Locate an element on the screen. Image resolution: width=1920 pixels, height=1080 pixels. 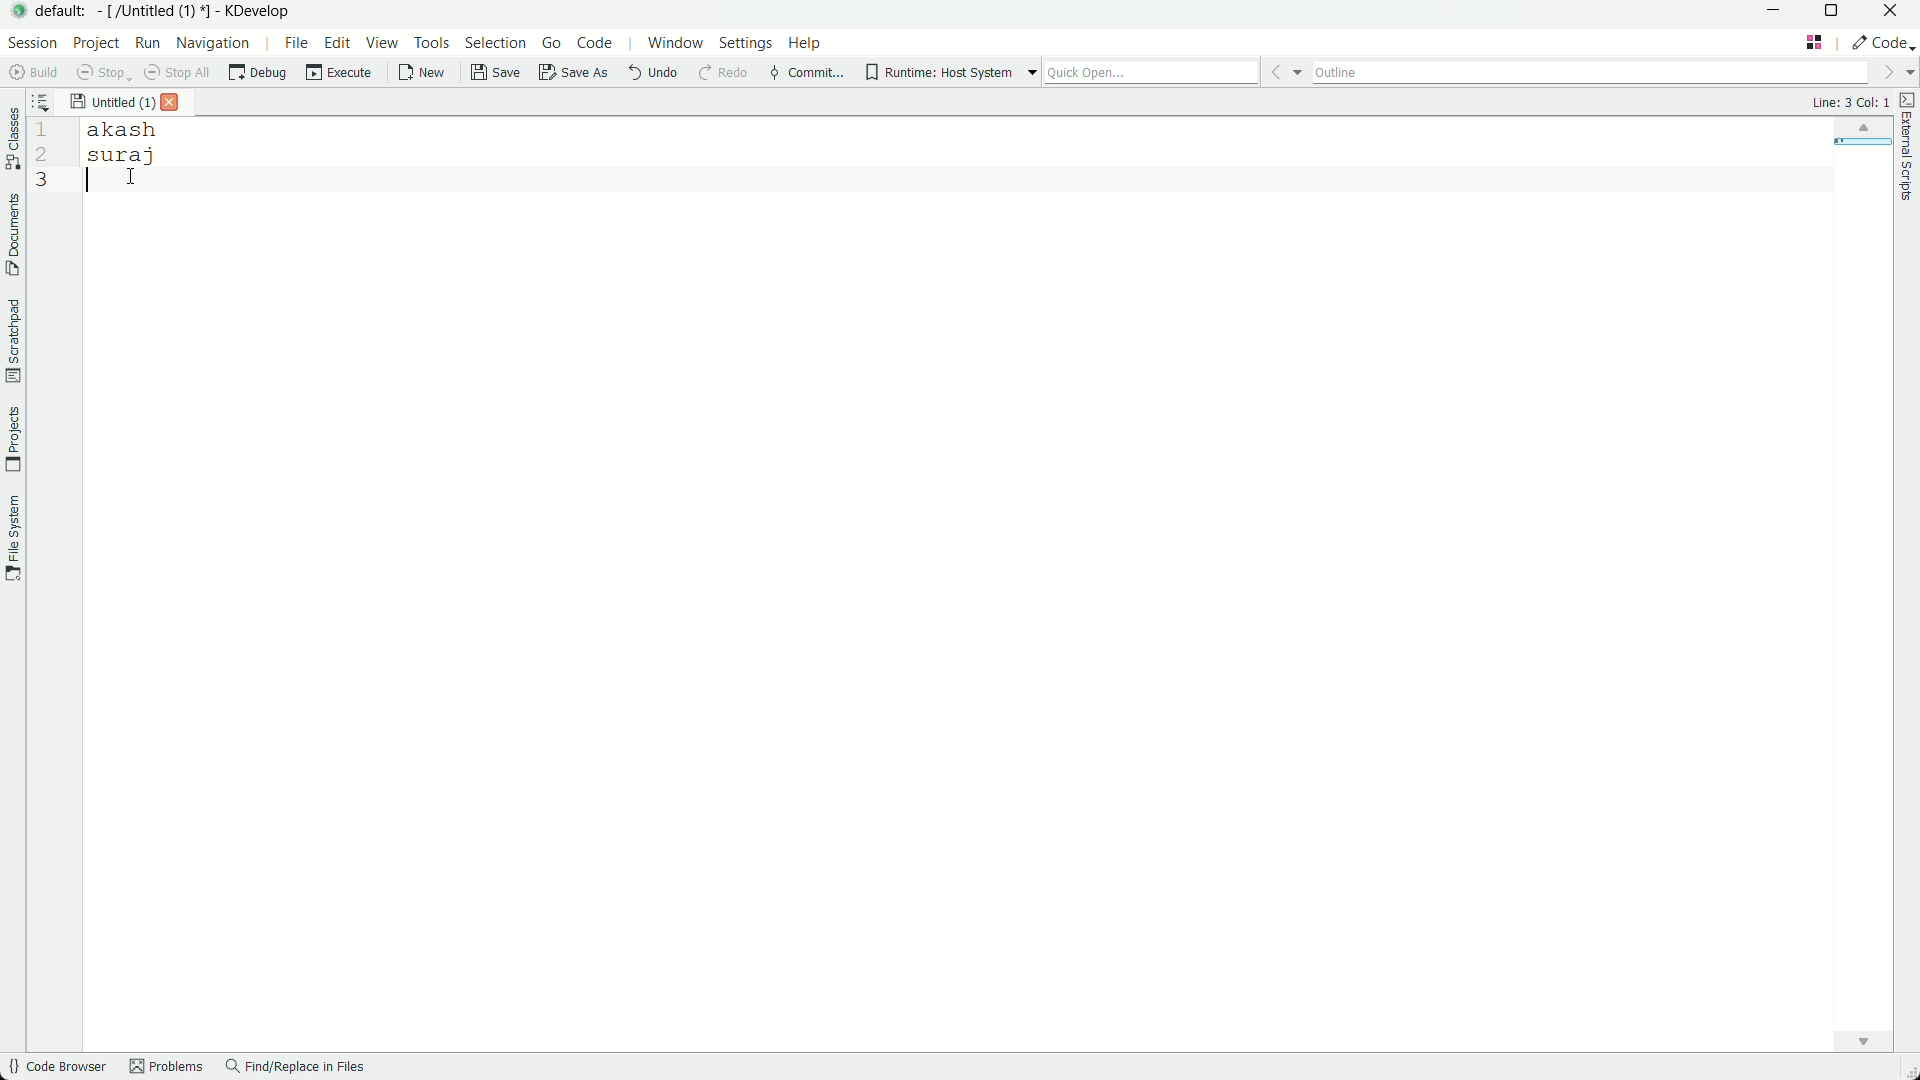
change layout is located at coordinates (1816, 42).